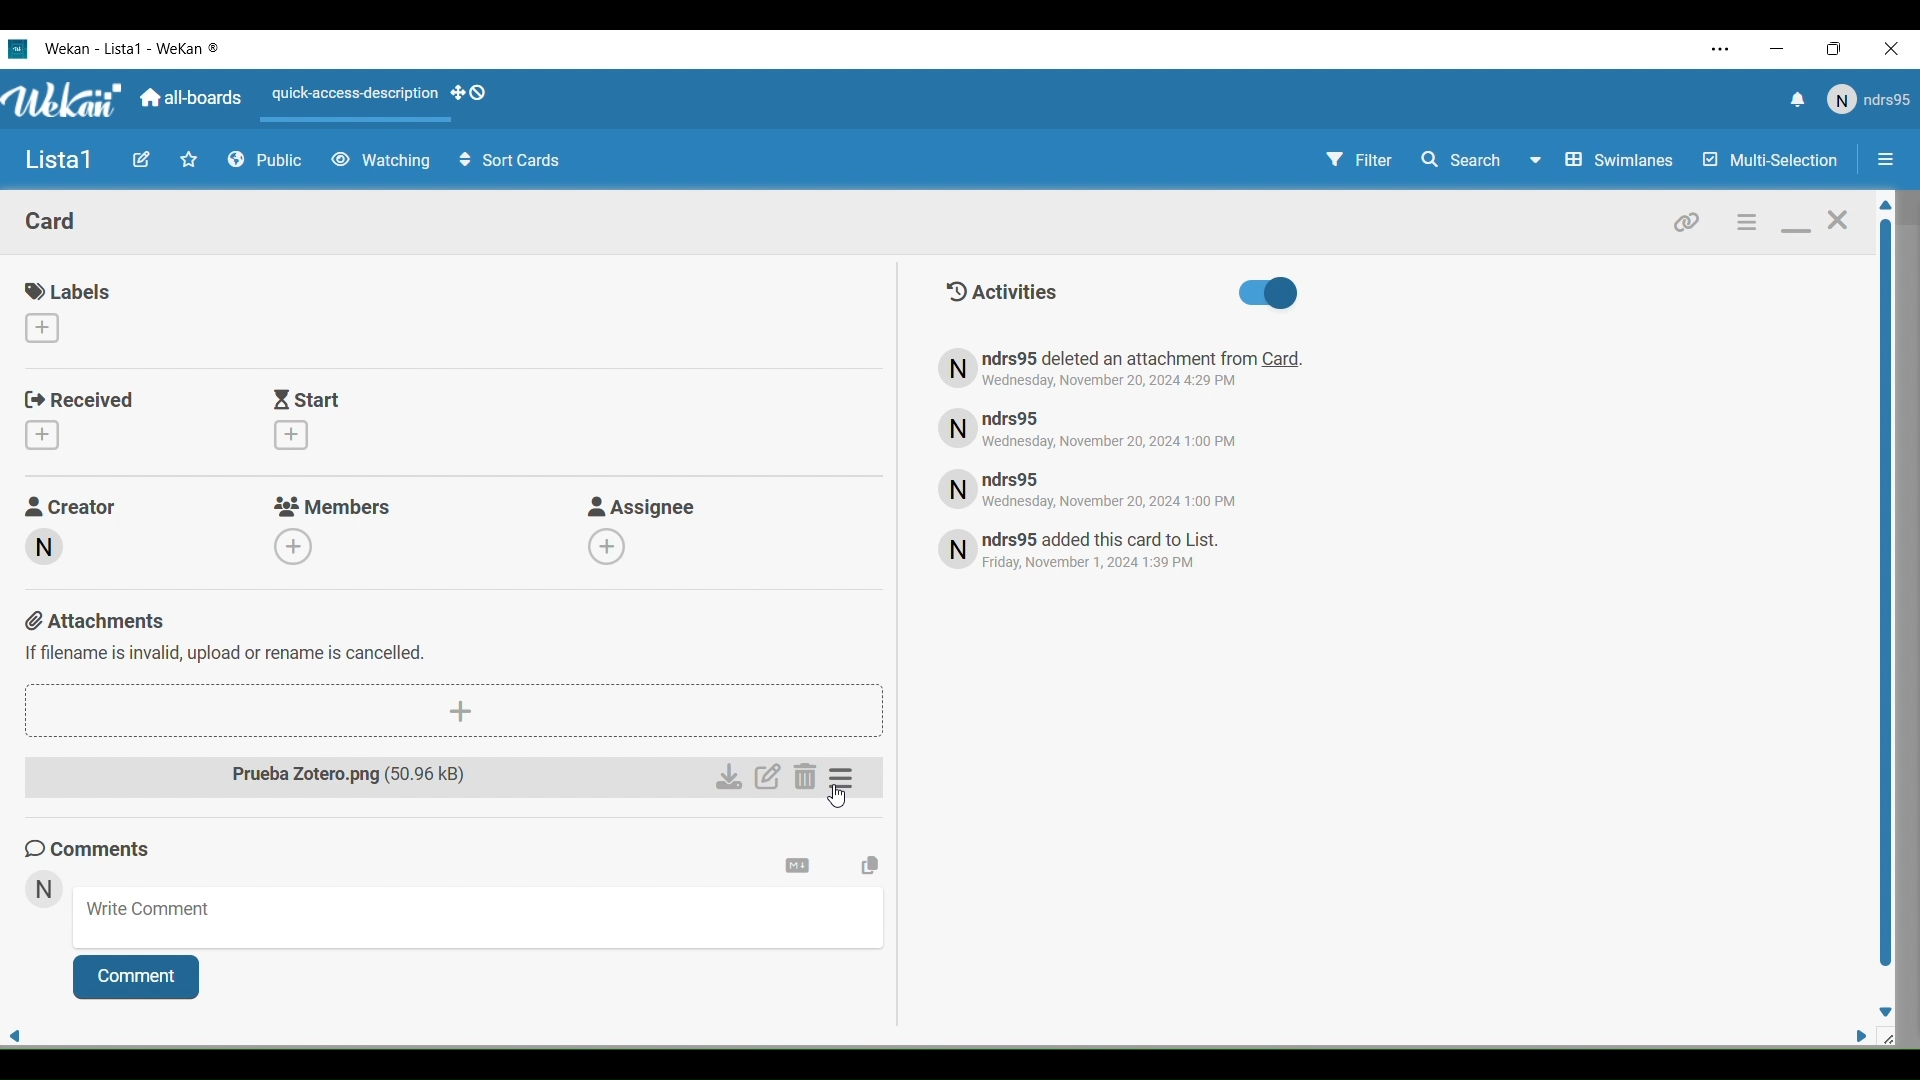 The width and height of the screenshot is (1920, 1080). What do you see at coordinates (72, 292) in the screenshot?
I see `Labels` at bounding box center [72, 292].